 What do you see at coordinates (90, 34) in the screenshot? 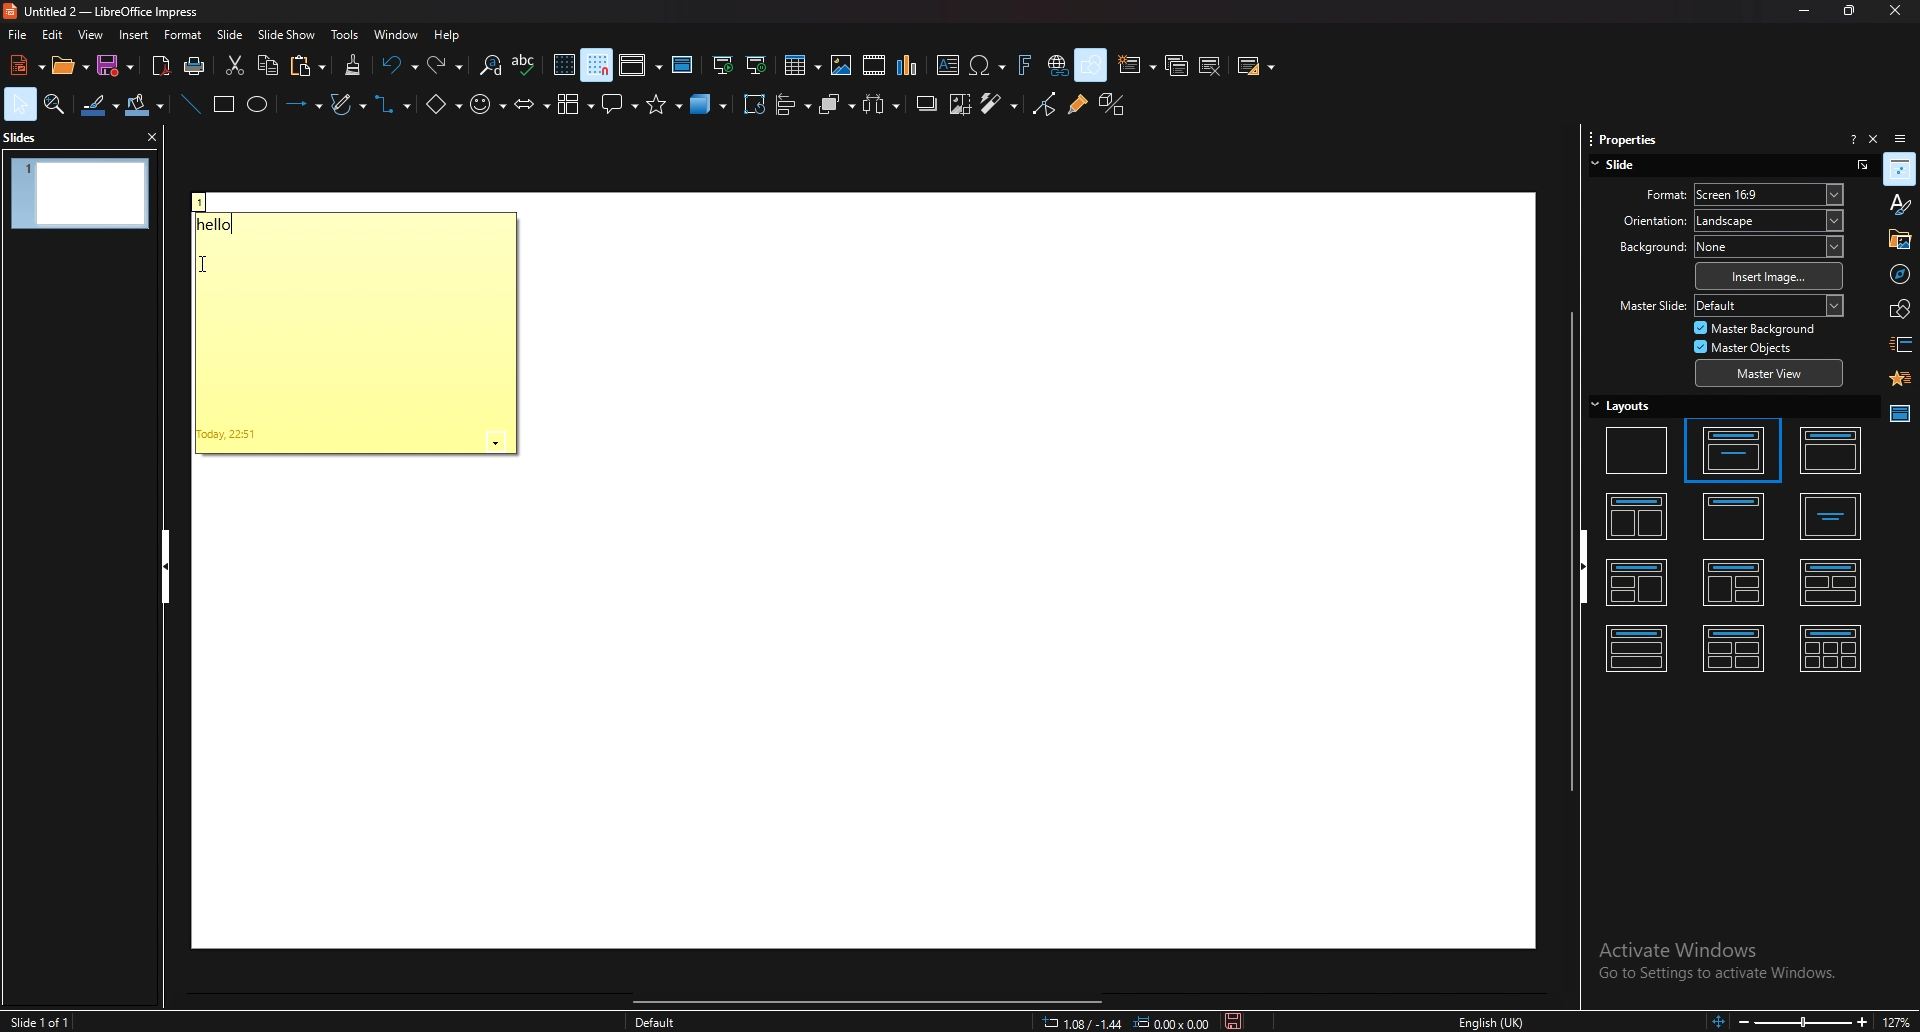
I see `view` at bounding box center [90, 34].